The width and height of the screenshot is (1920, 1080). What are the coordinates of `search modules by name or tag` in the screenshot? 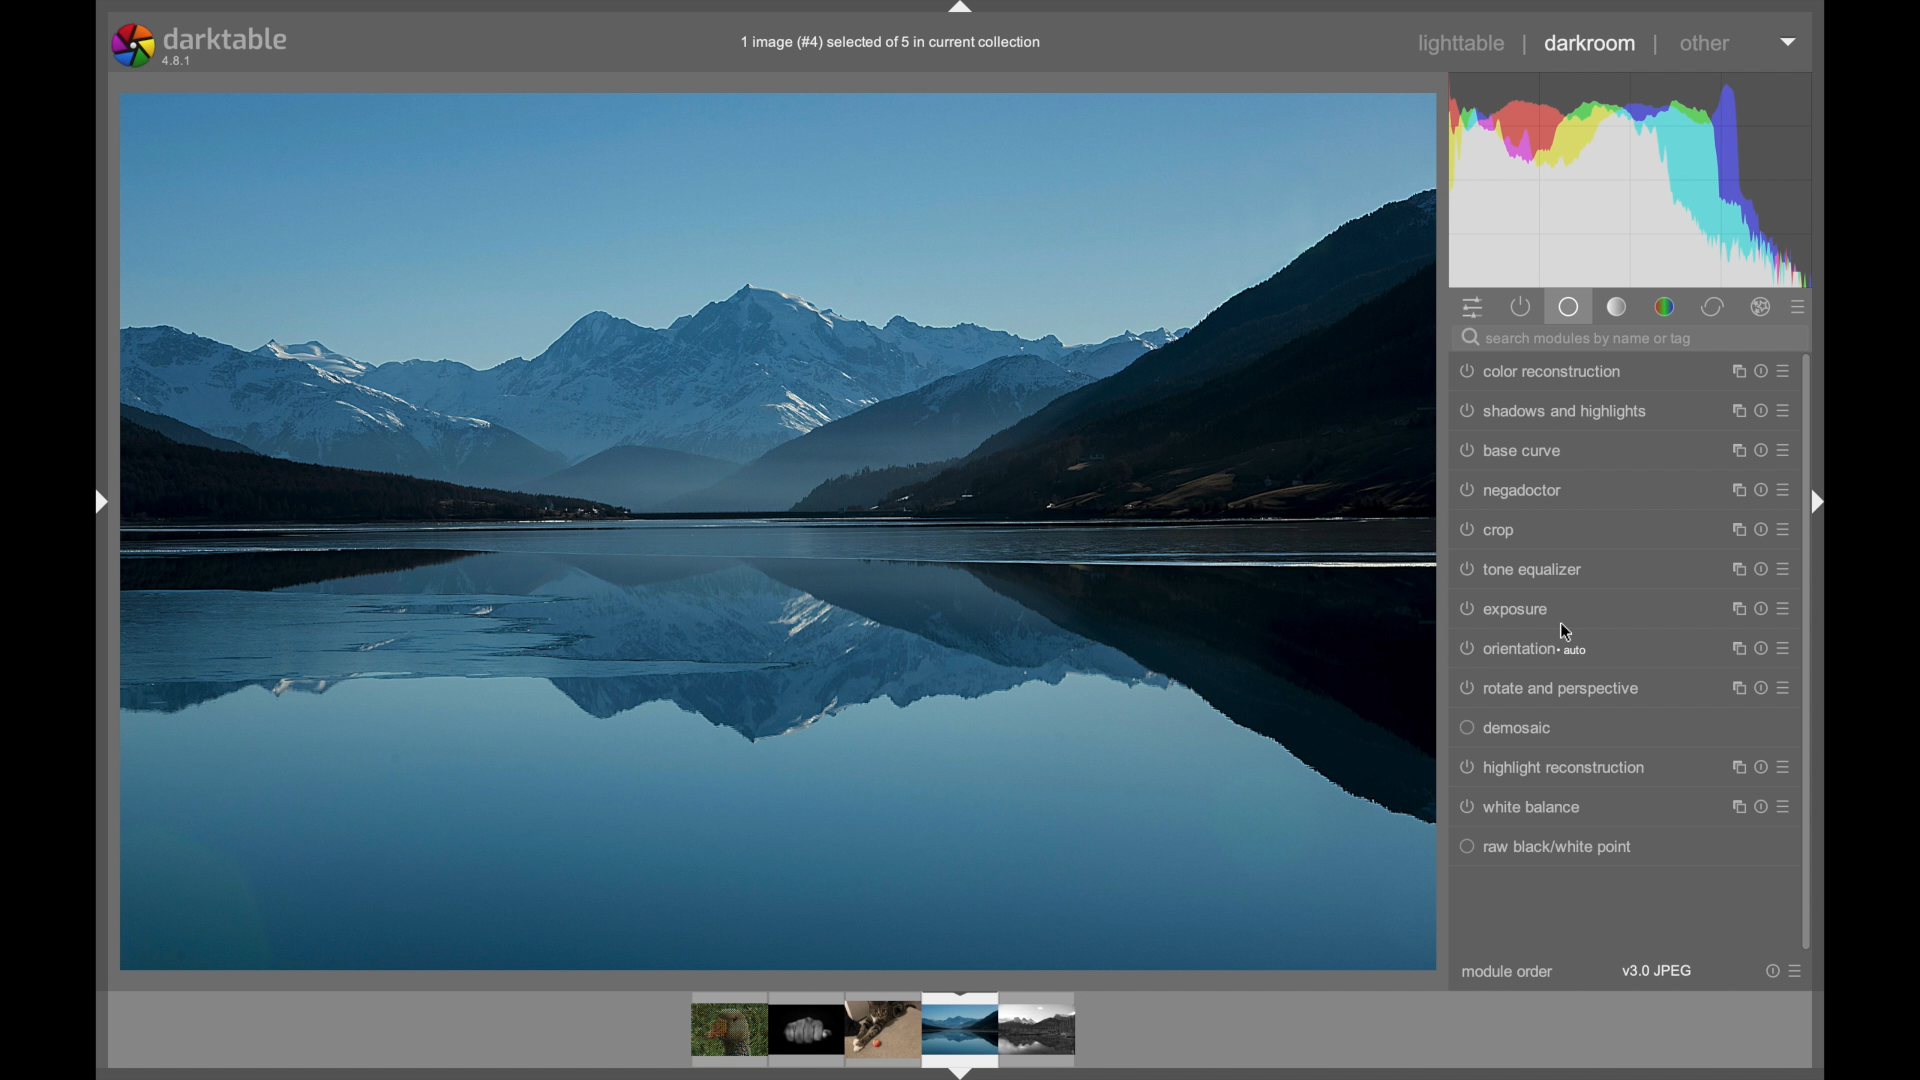 It's located at (1580, 337).